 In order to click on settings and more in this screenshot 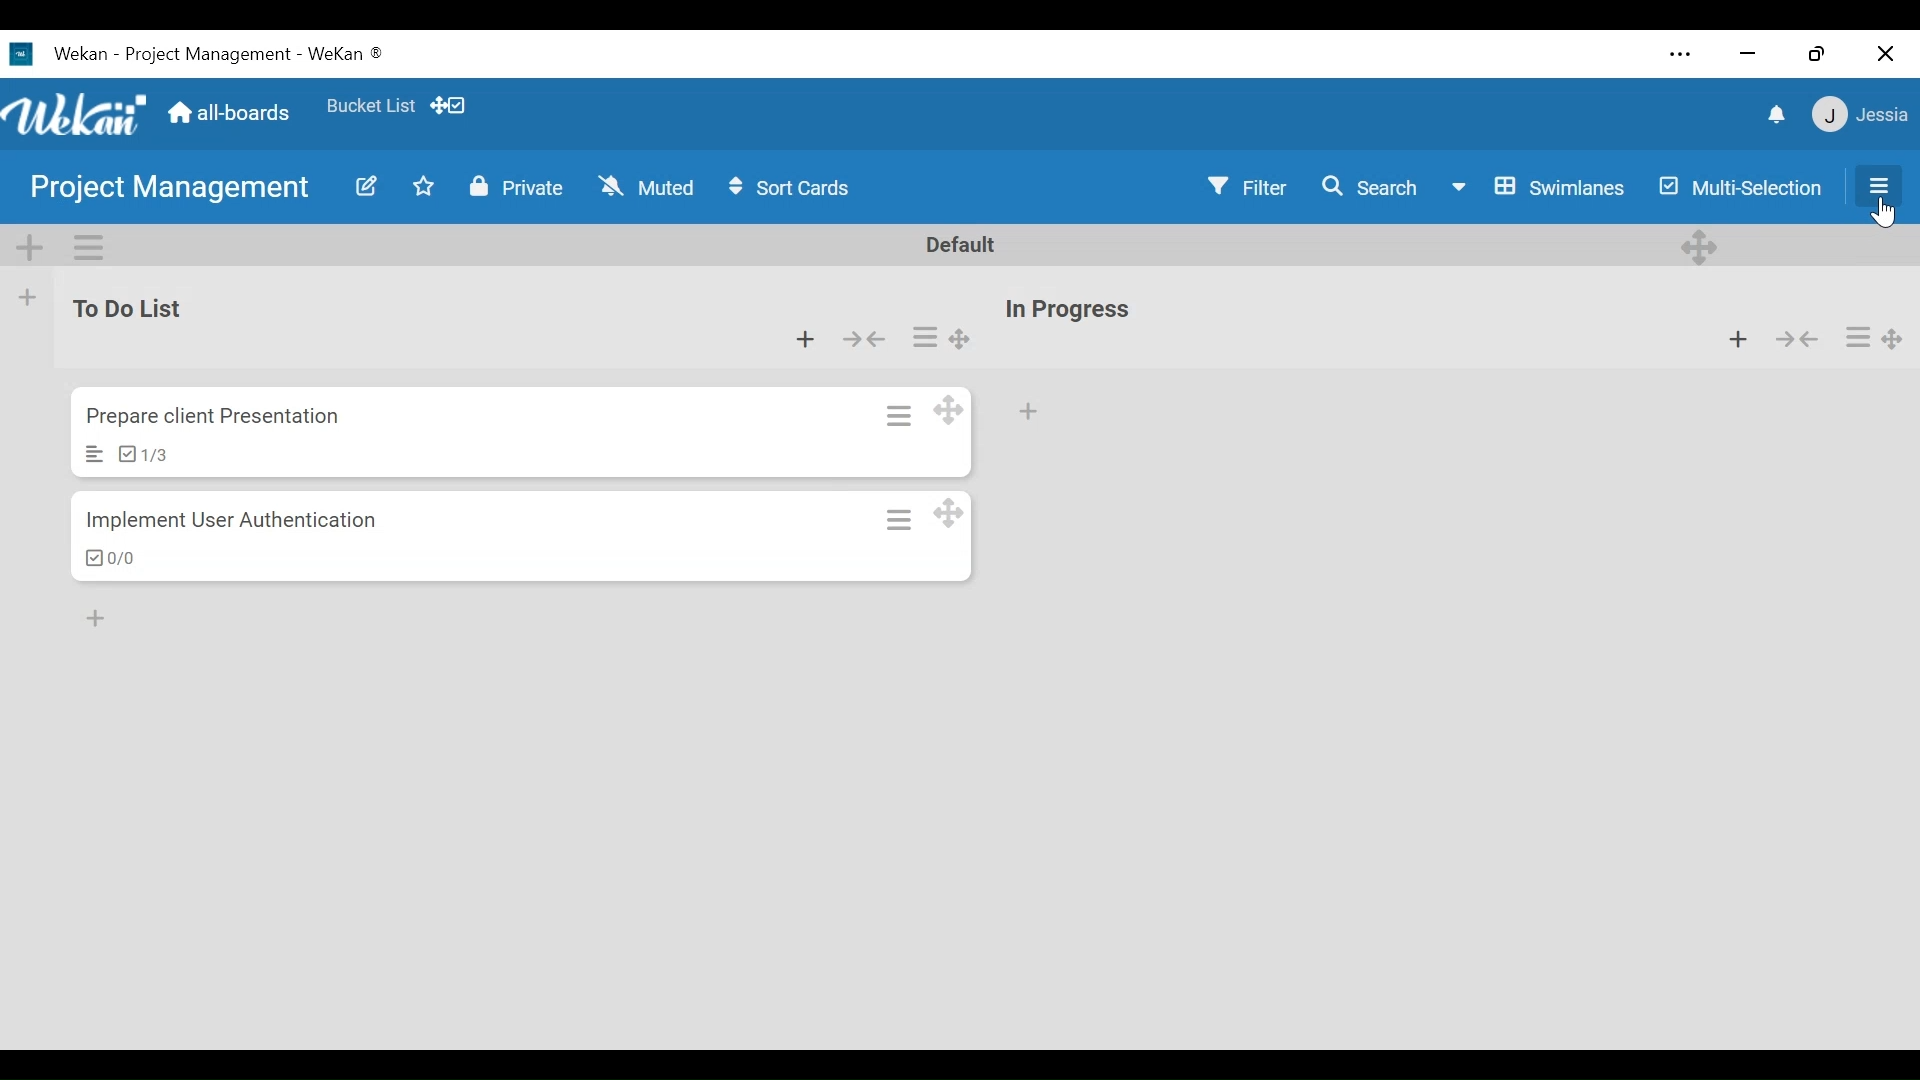, I will do `click(1681, 56)`.